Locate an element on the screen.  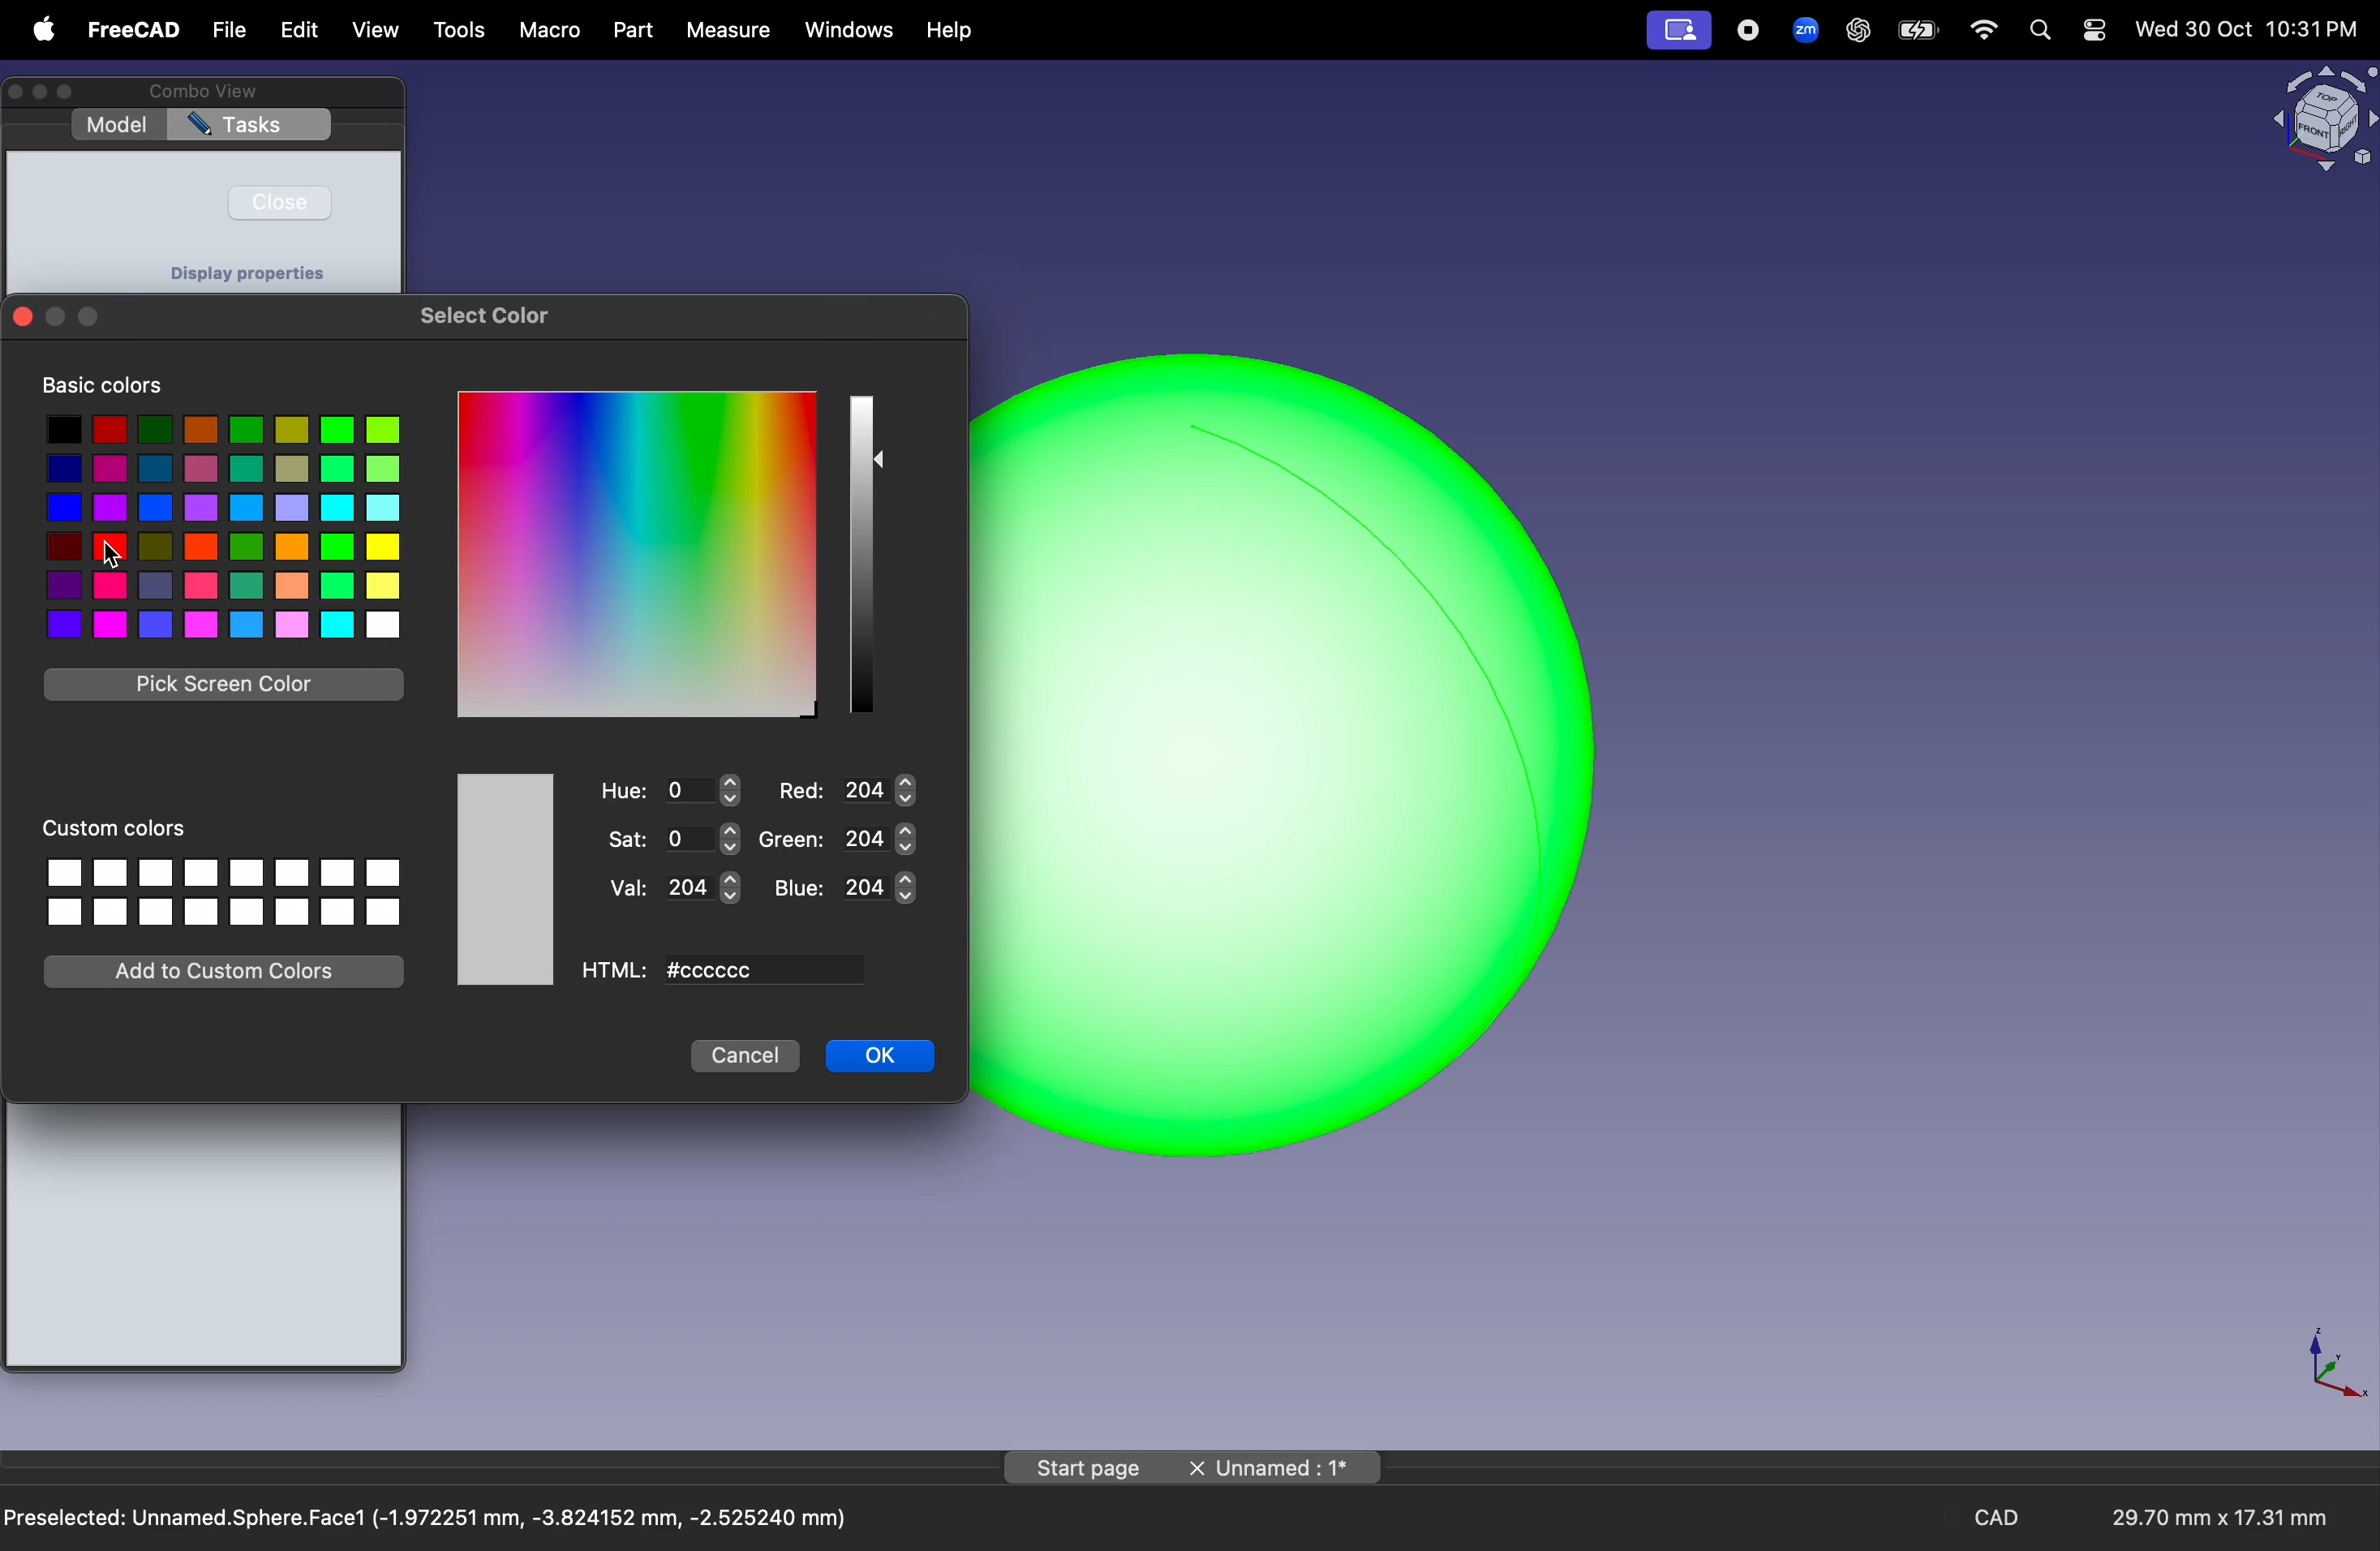
val is located at coordinates (674, 889).